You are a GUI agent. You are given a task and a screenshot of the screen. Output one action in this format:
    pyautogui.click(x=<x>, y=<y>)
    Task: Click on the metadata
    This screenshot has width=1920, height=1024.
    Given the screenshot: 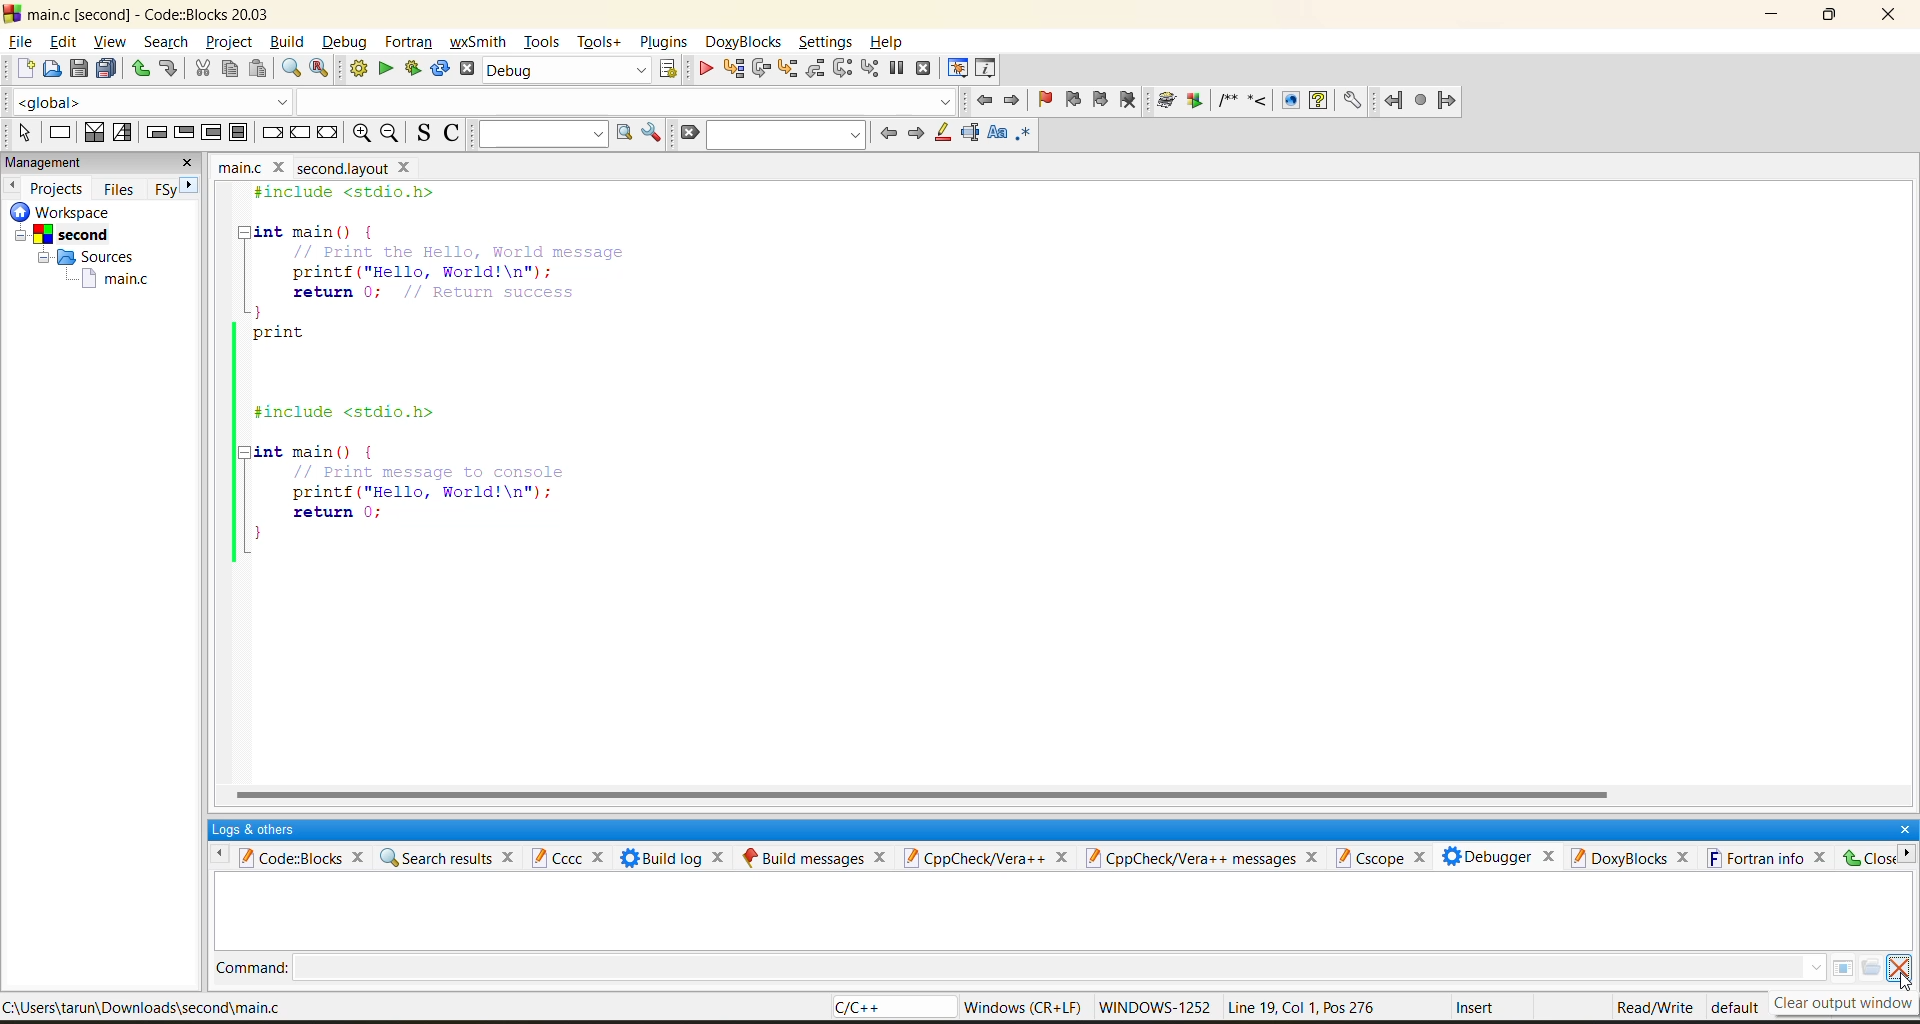 What is the action you would take?
    pyautogui.click(x=1441, y=1009)
    